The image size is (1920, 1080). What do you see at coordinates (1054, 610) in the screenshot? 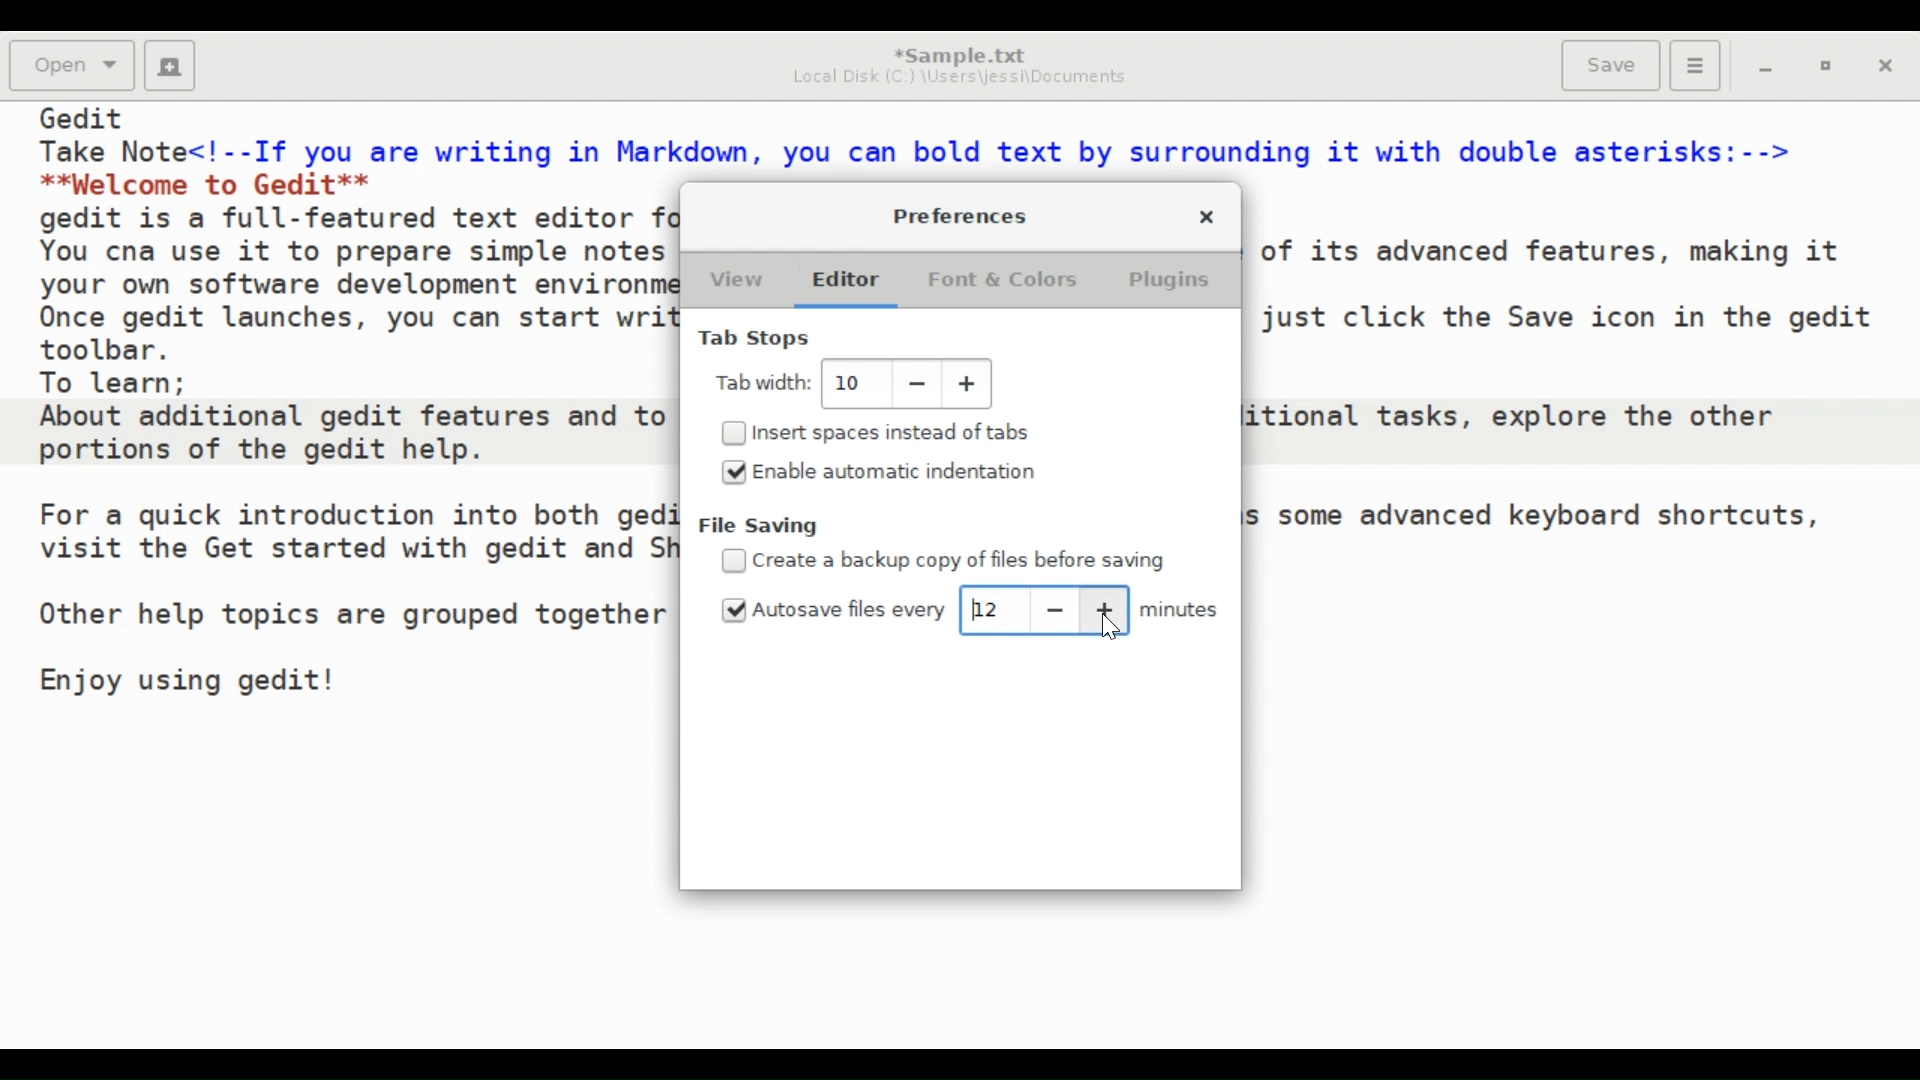
I see `decrease` at bounding box center [1054, 610].